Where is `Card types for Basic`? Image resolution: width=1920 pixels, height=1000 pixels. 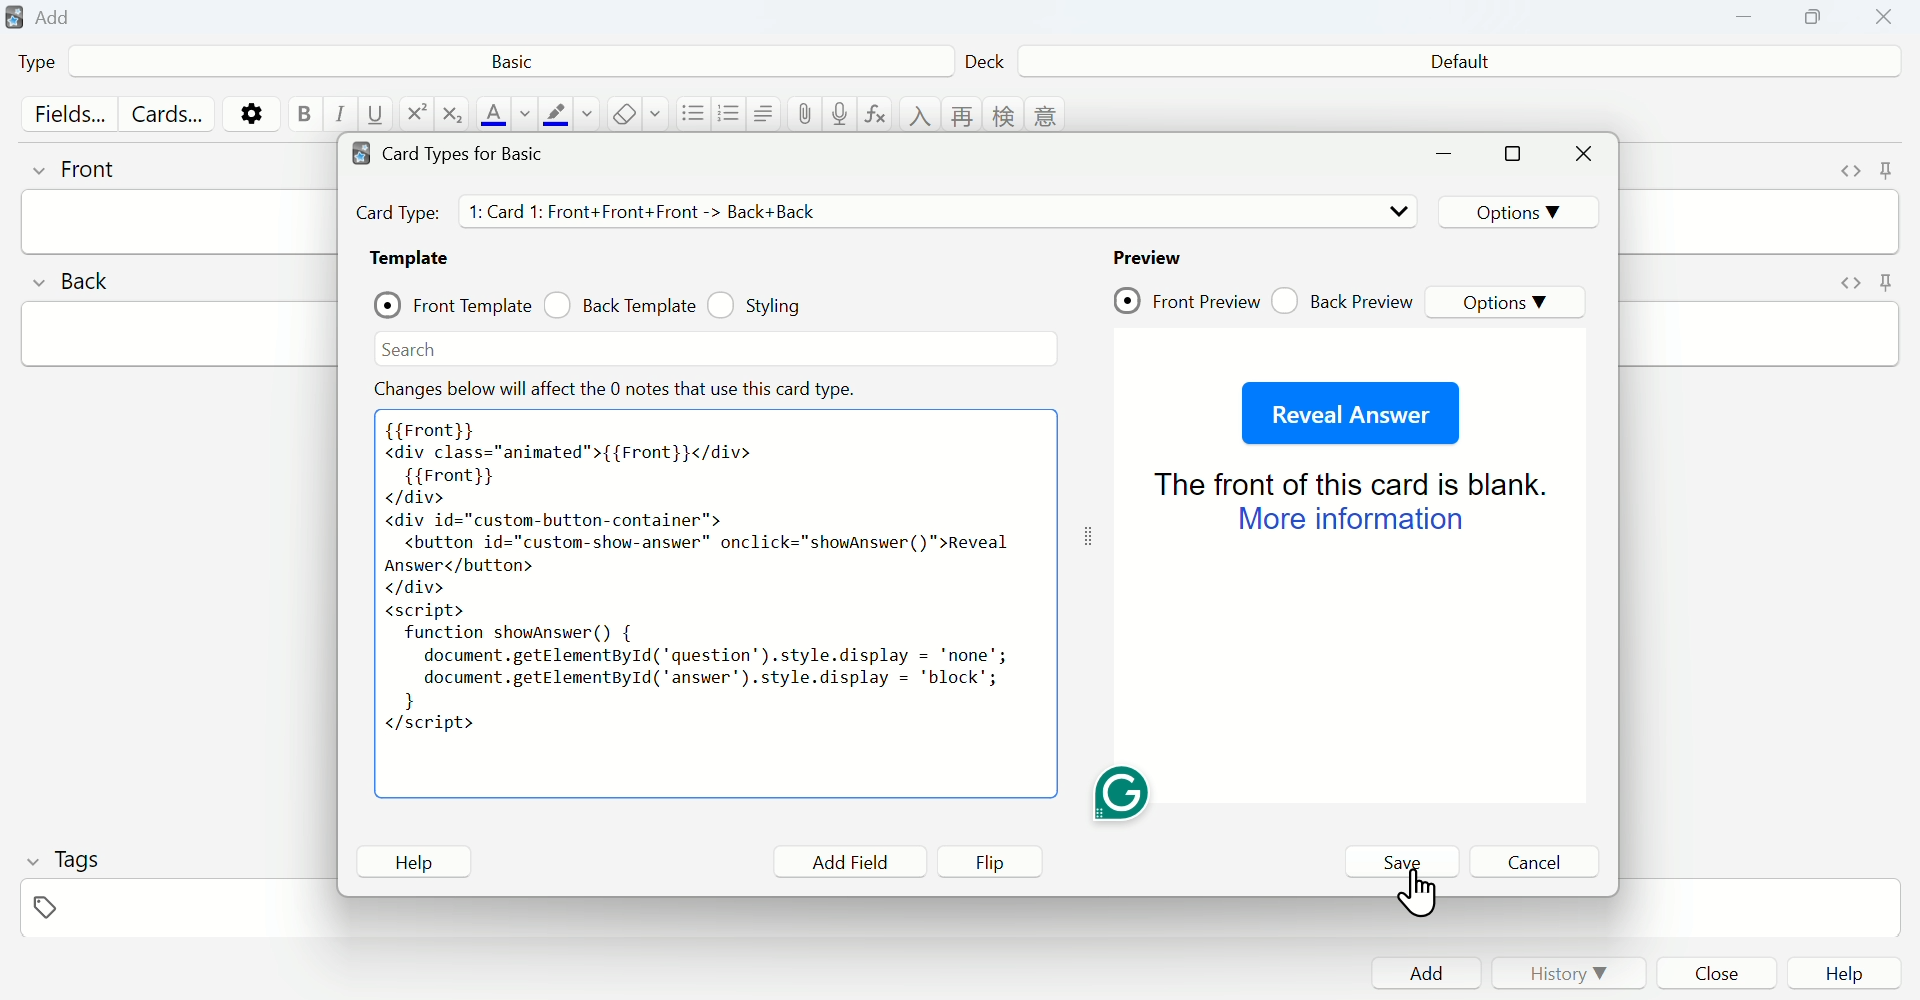 Card types for Basic is located at coordinates (461, 150).